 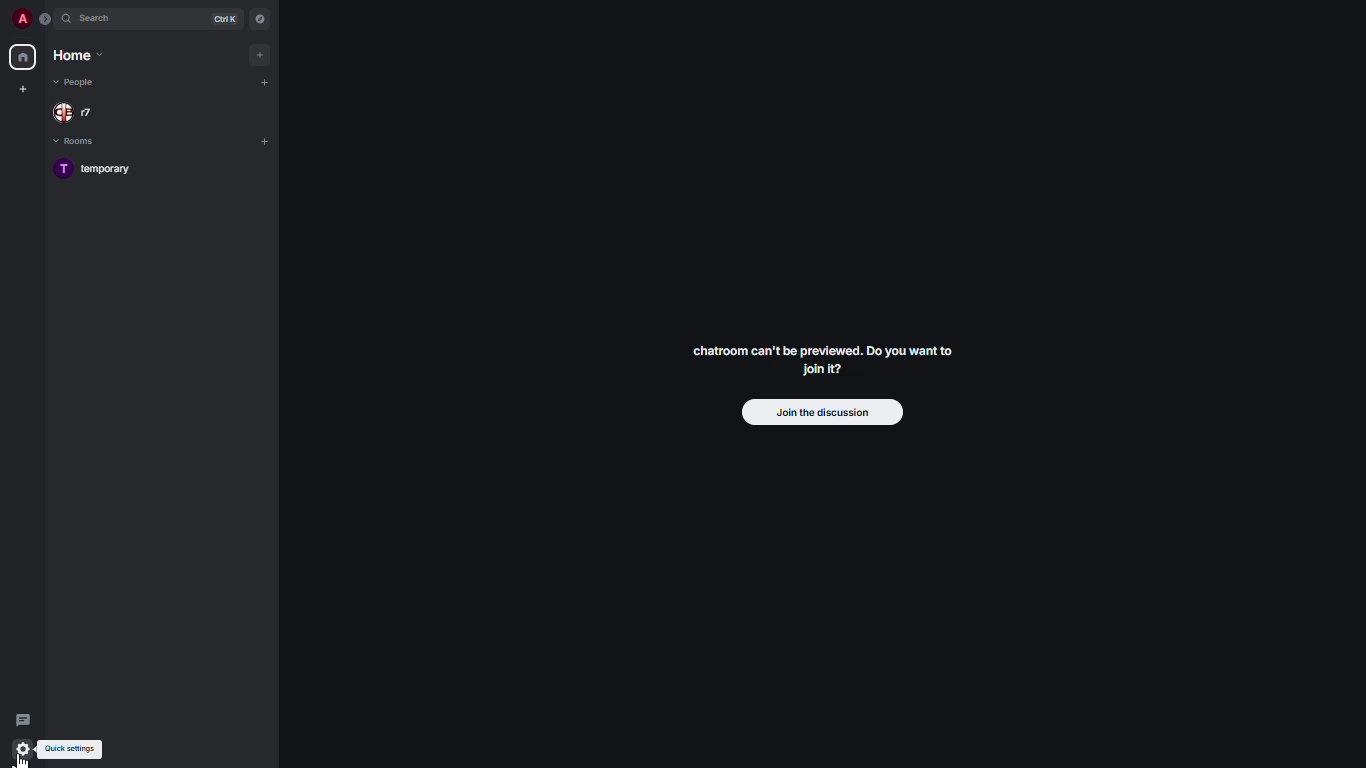 I want to click on add, so click(x=261, y=53).